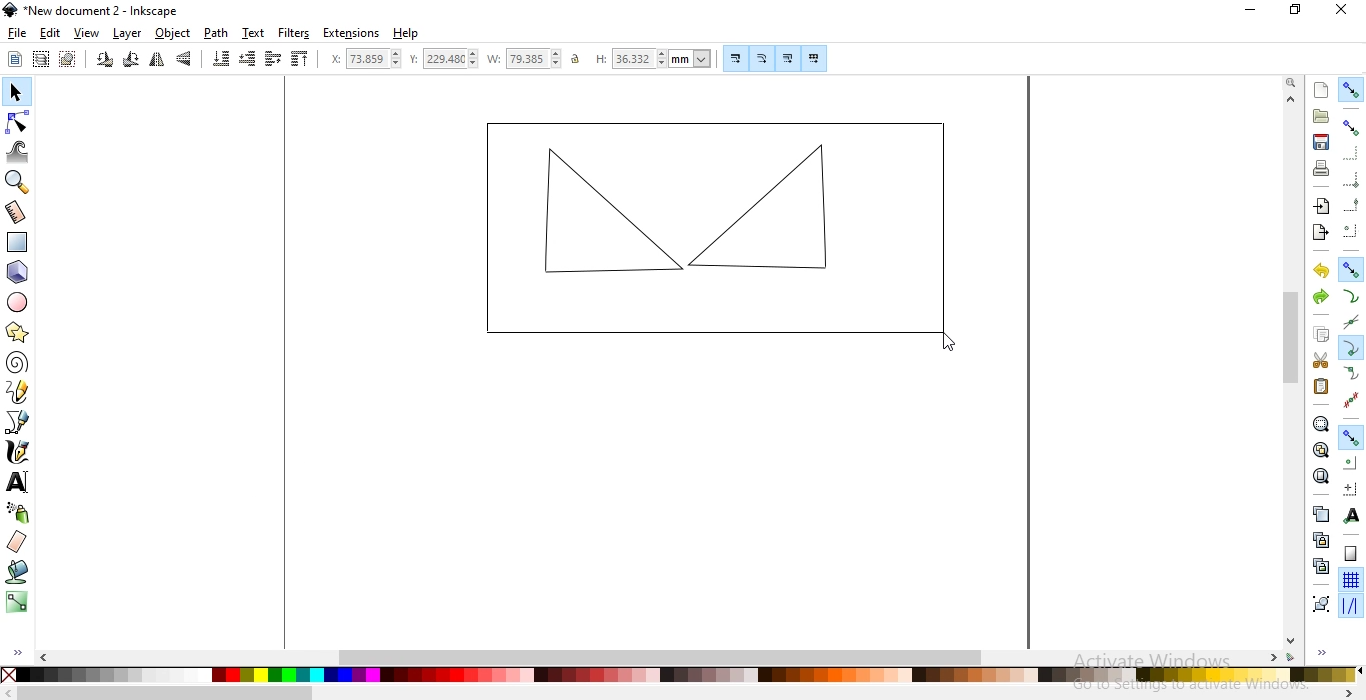 The width and height of the screenshot is (1366, 700). What do you see at coordinates (1350, 319) in the screenshot?
I see `snap to path intersections` at bounding box center [1350, 319].